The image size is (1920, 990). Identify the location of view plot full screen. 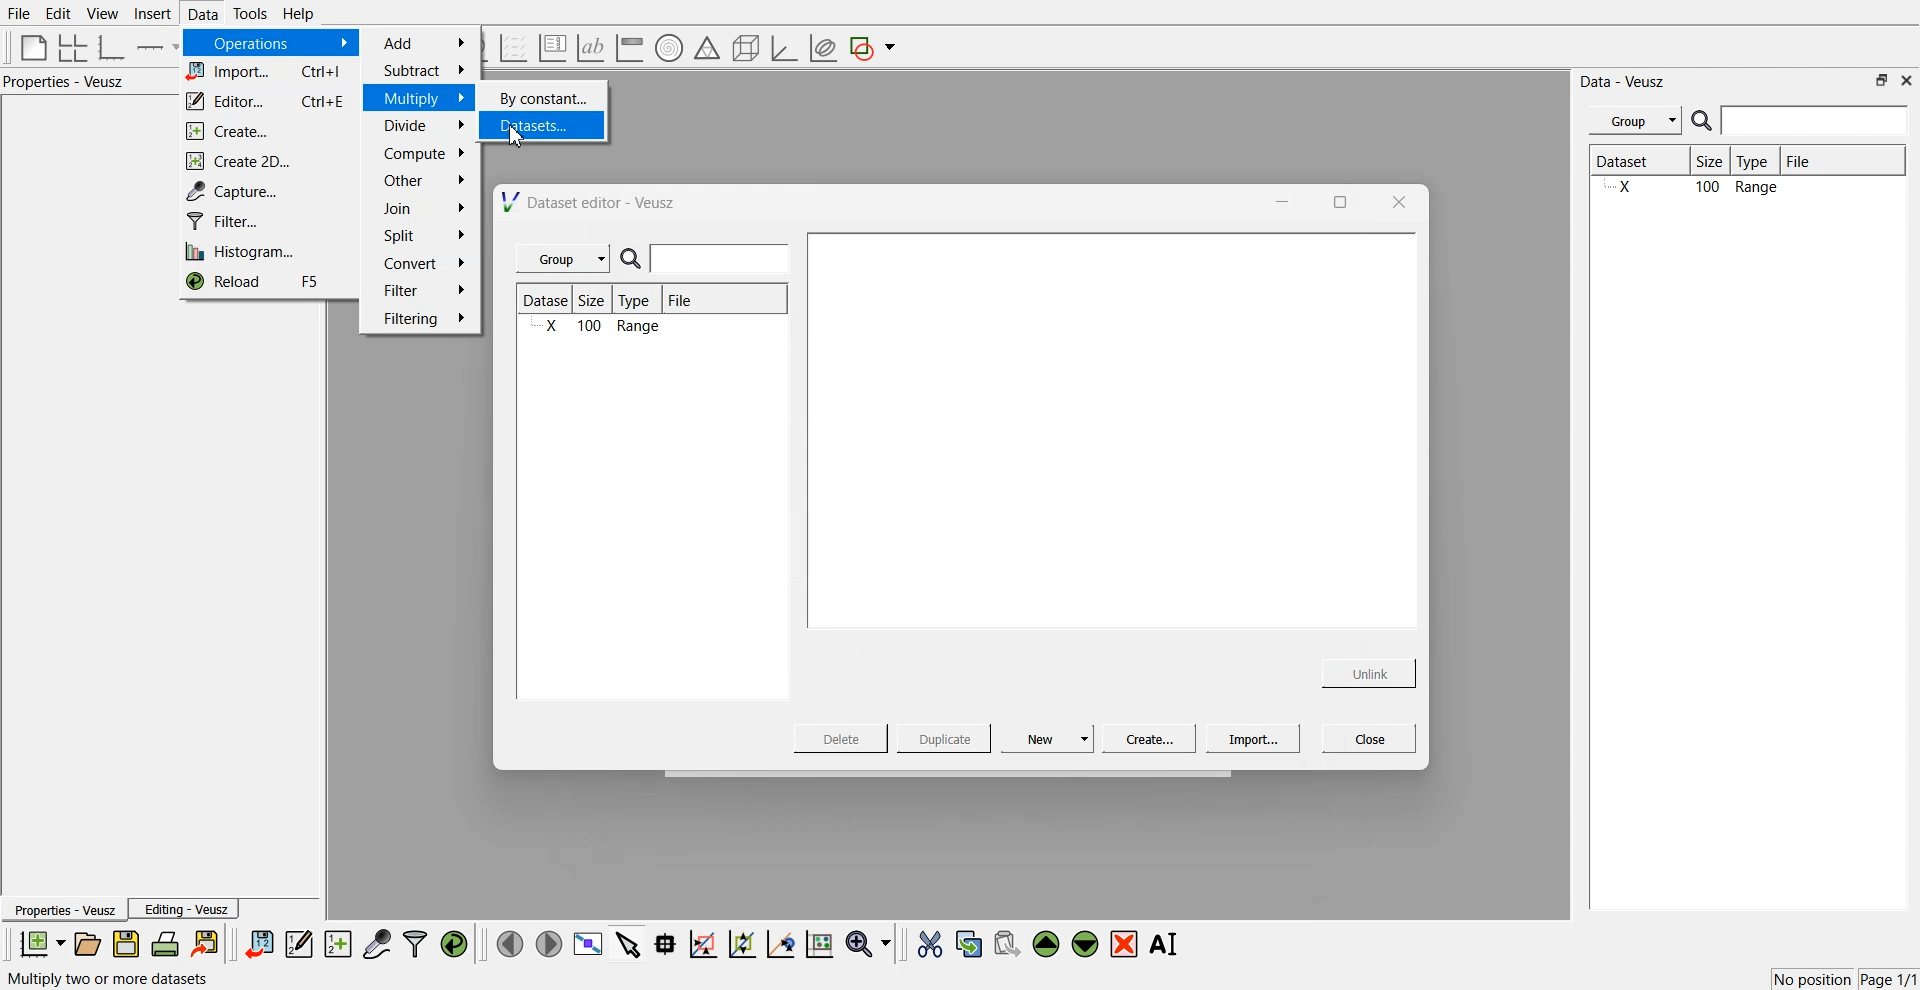
(587, 944).